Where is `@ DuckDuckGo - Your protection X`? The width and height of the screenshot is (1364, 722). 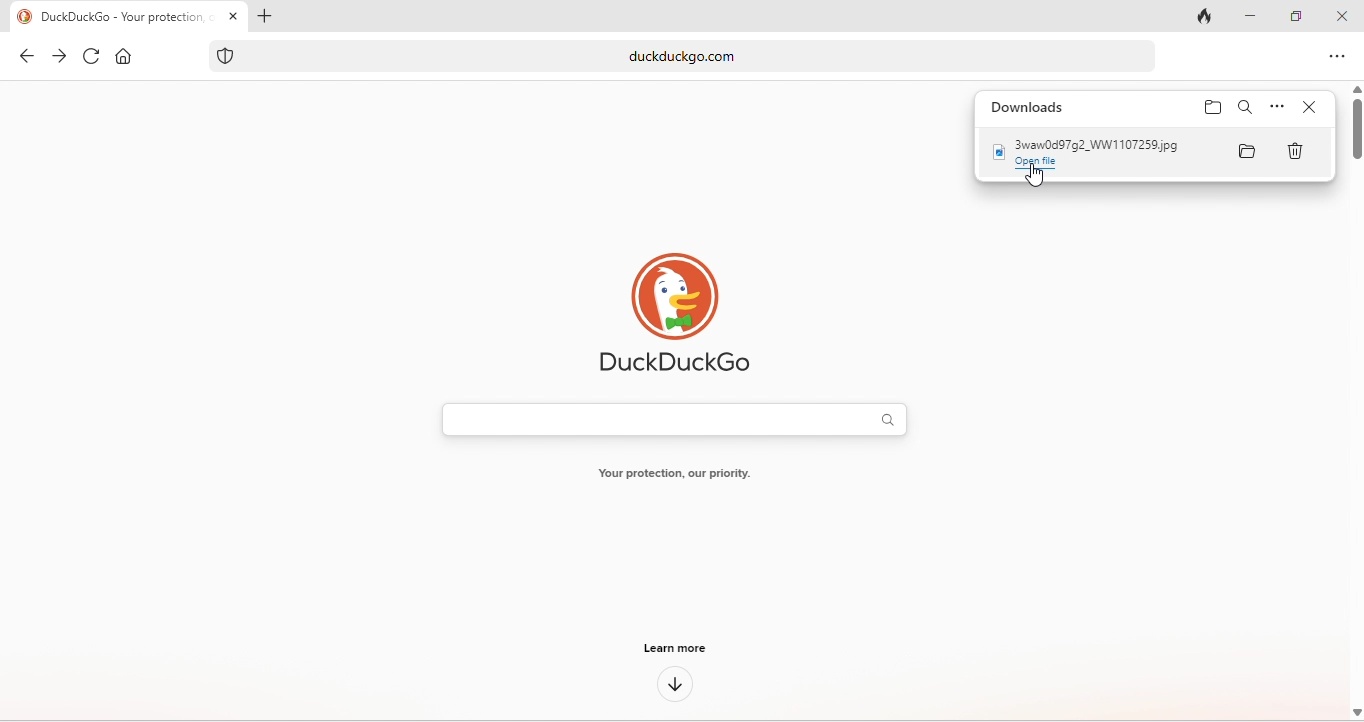
@ DuckDuckGo - Your protection X is located at coordinates (123, 18).